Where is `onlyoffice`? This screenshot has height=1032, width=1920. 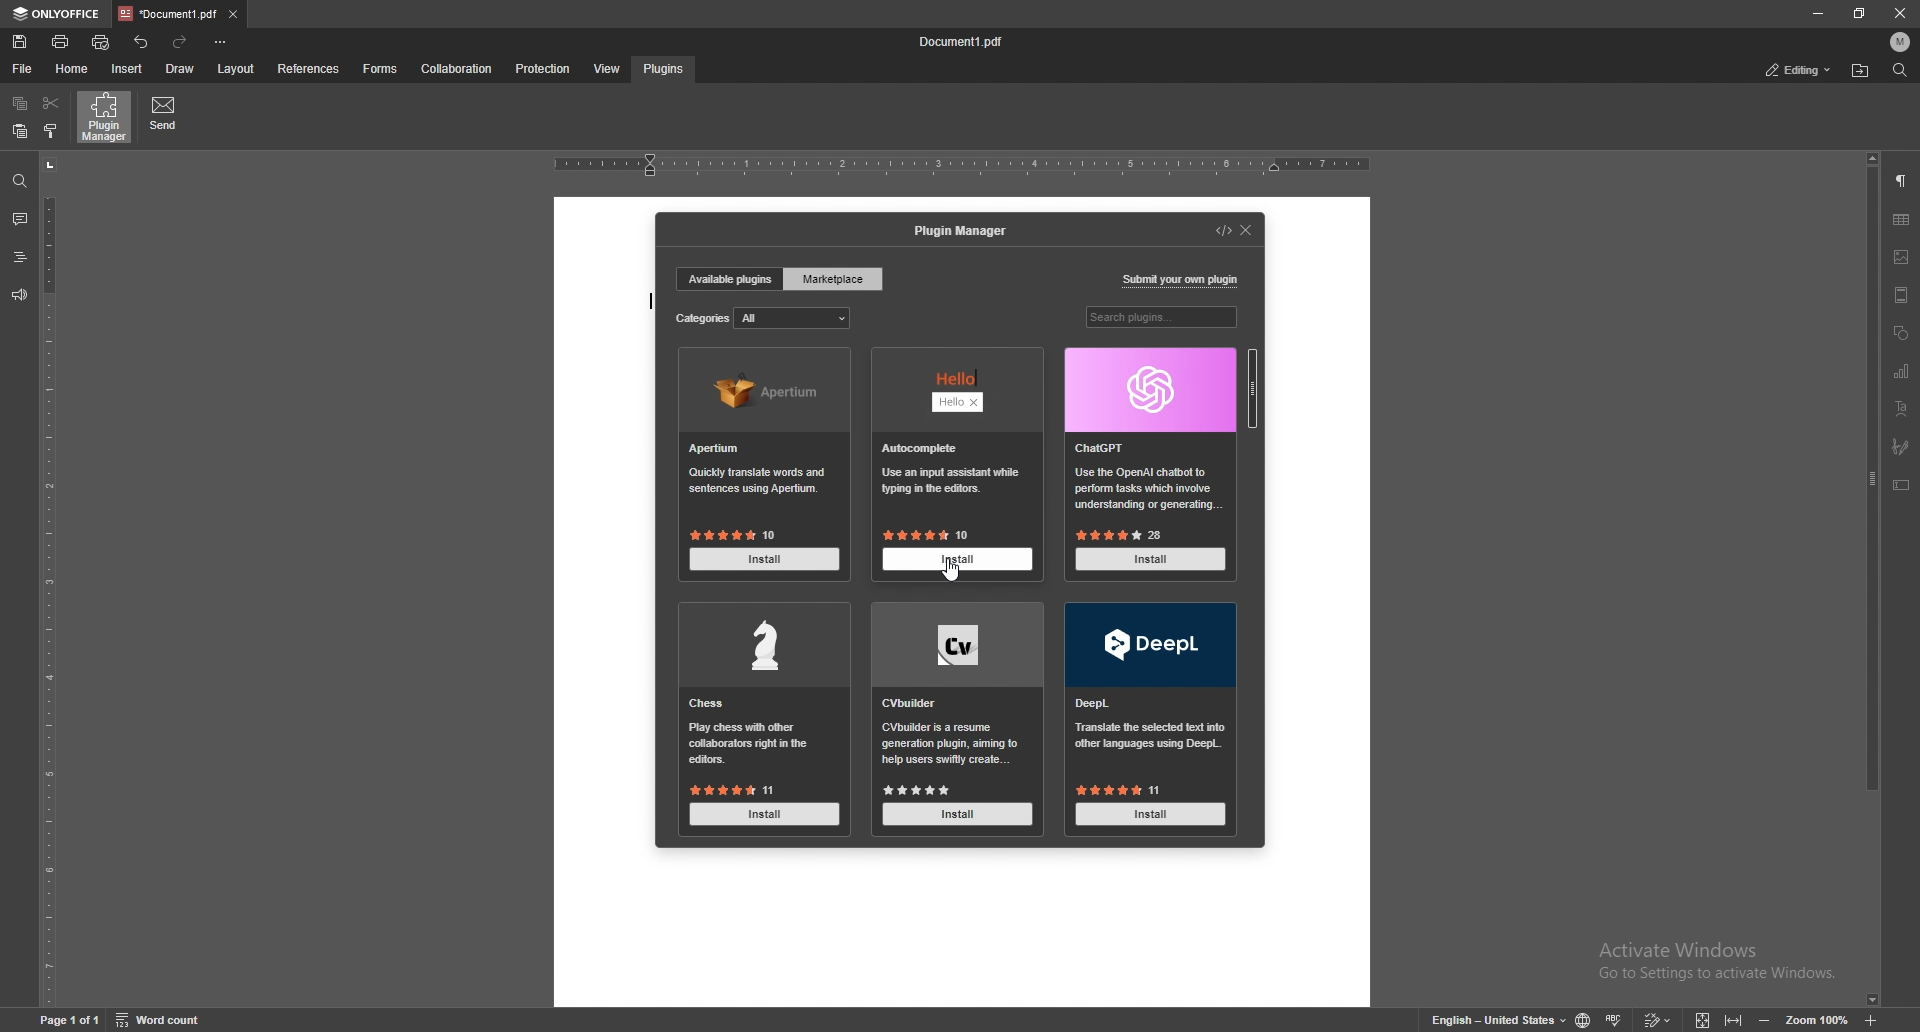
onlyoffice is located at coordinates (58, 14).